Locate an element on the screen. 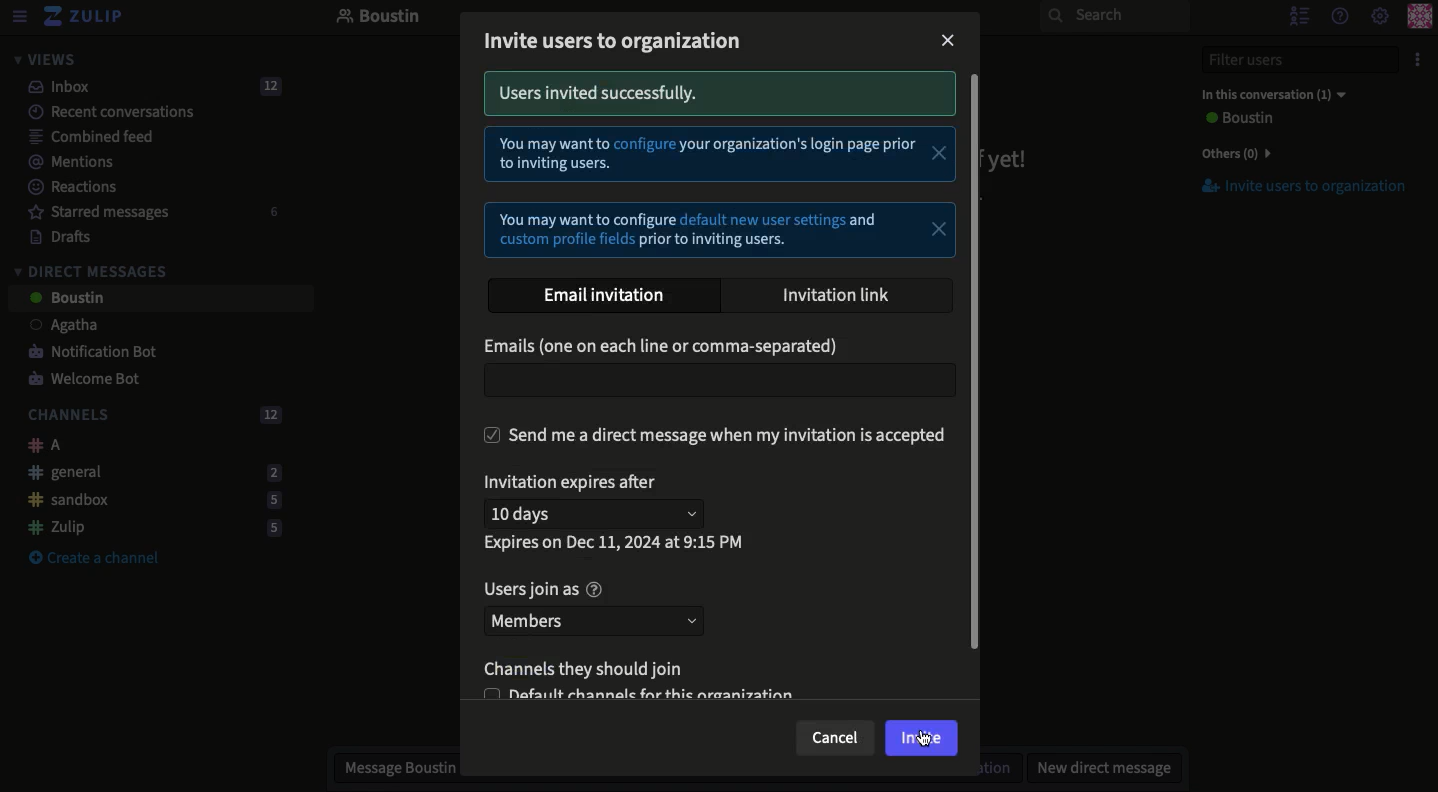 The height and width of the screenshot is (792, 1438). In this conversation is located at coordinates (1269, 94).